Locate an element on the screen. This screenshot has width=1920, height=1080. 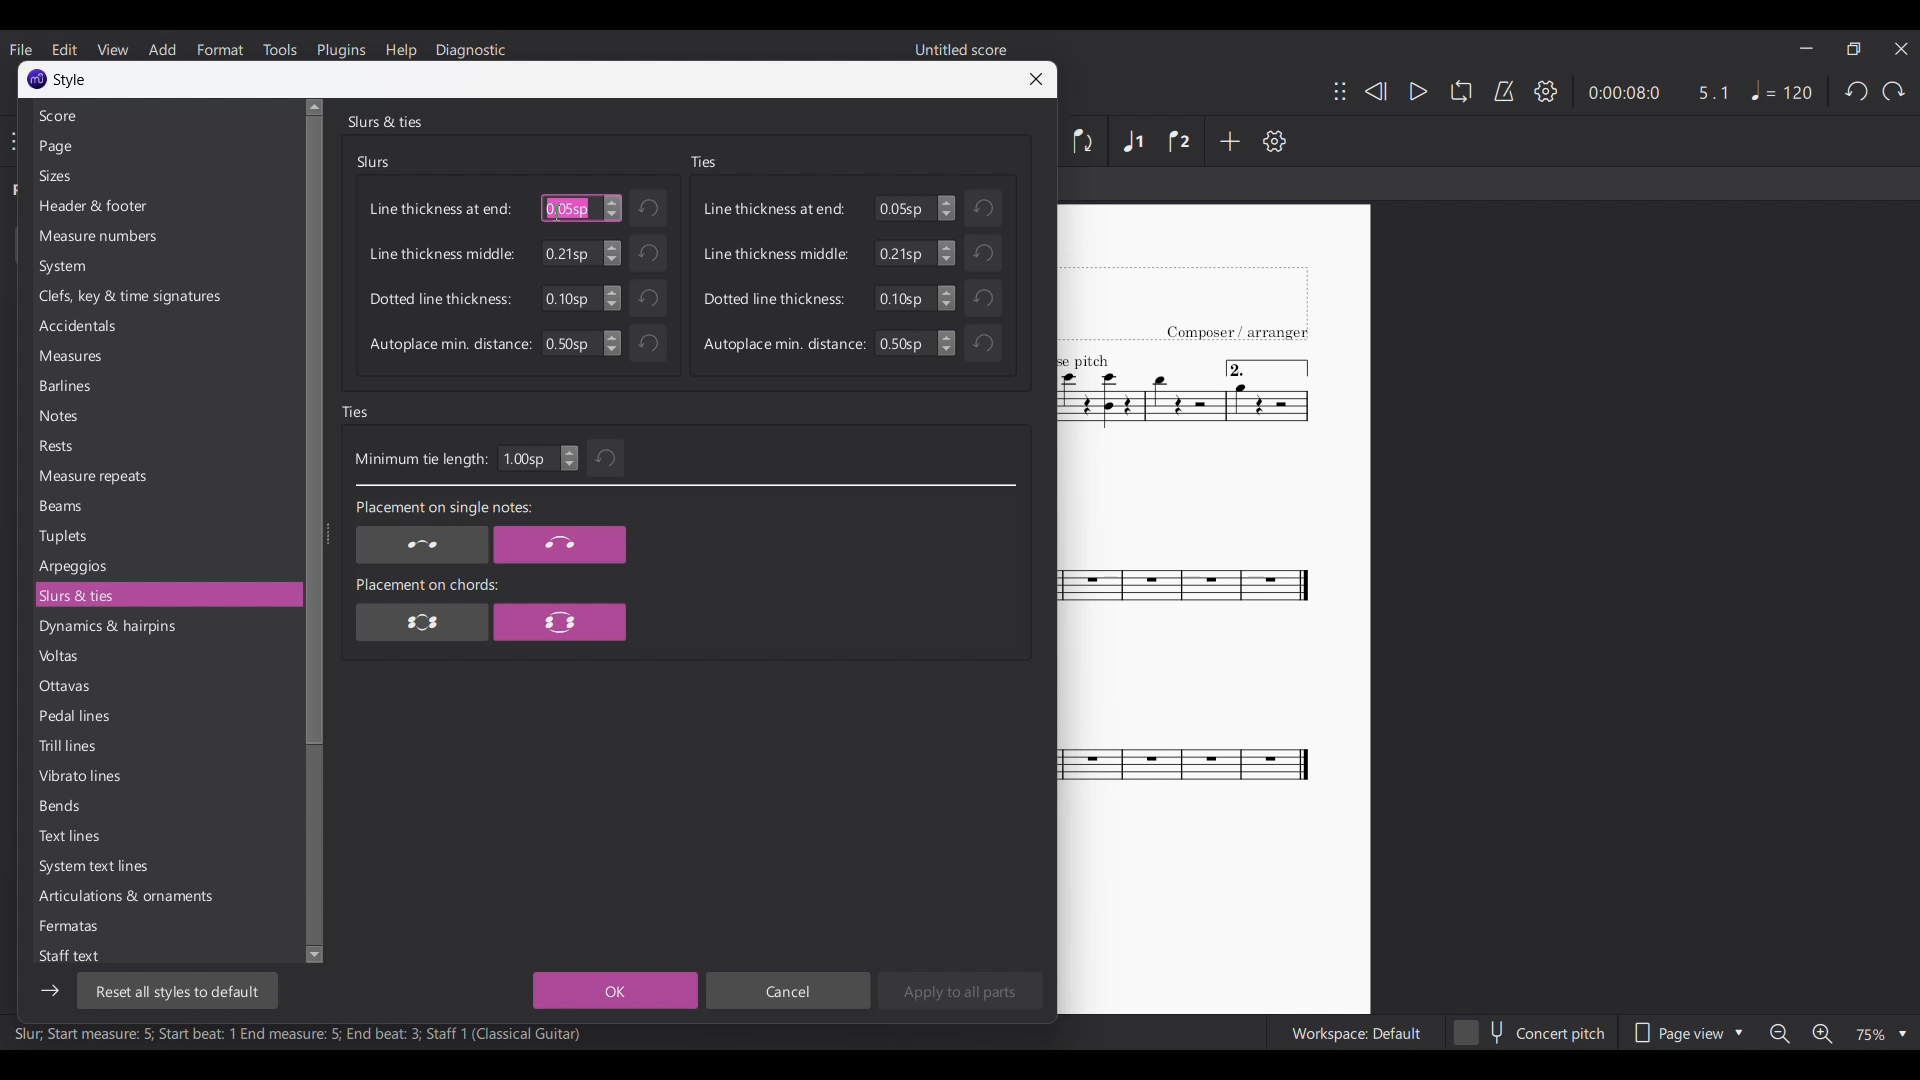
Edit menu is located at coordinates (64, 49).